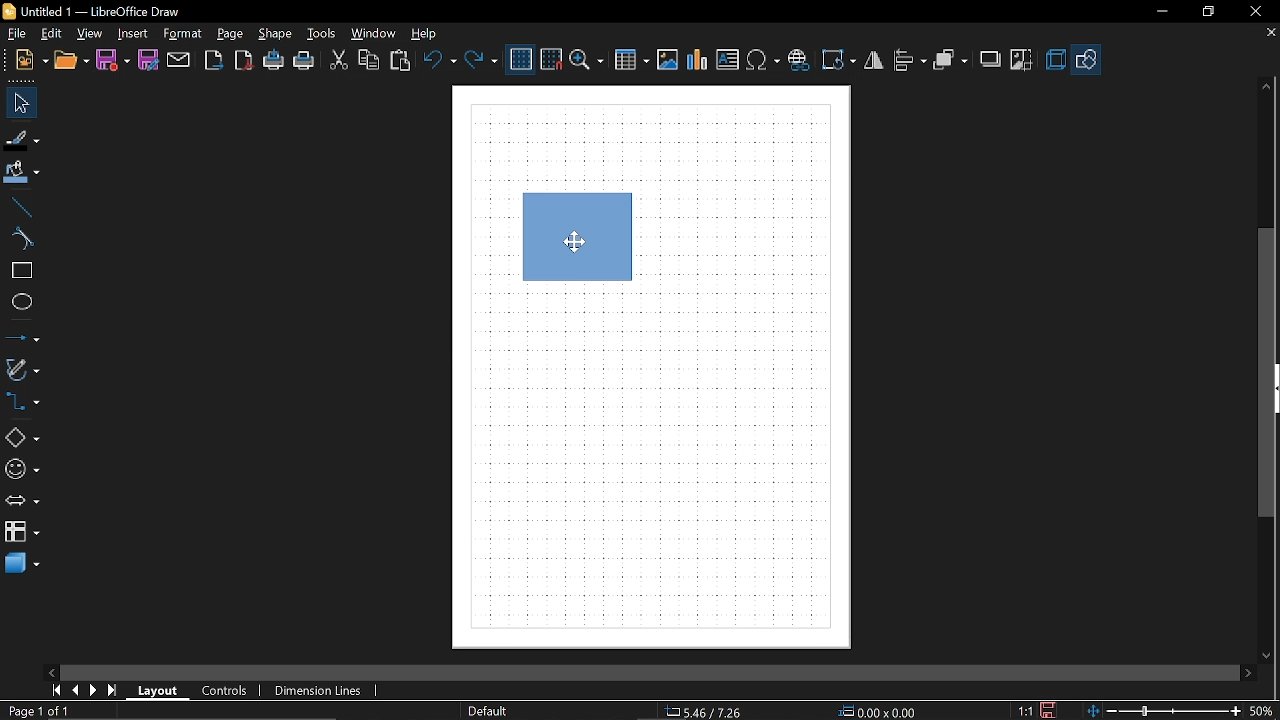 The image size is (1280, 720). What do you see at coordinates (50, 33) in the screenshot?
I see `Edit` at bounding box center [50, 33].